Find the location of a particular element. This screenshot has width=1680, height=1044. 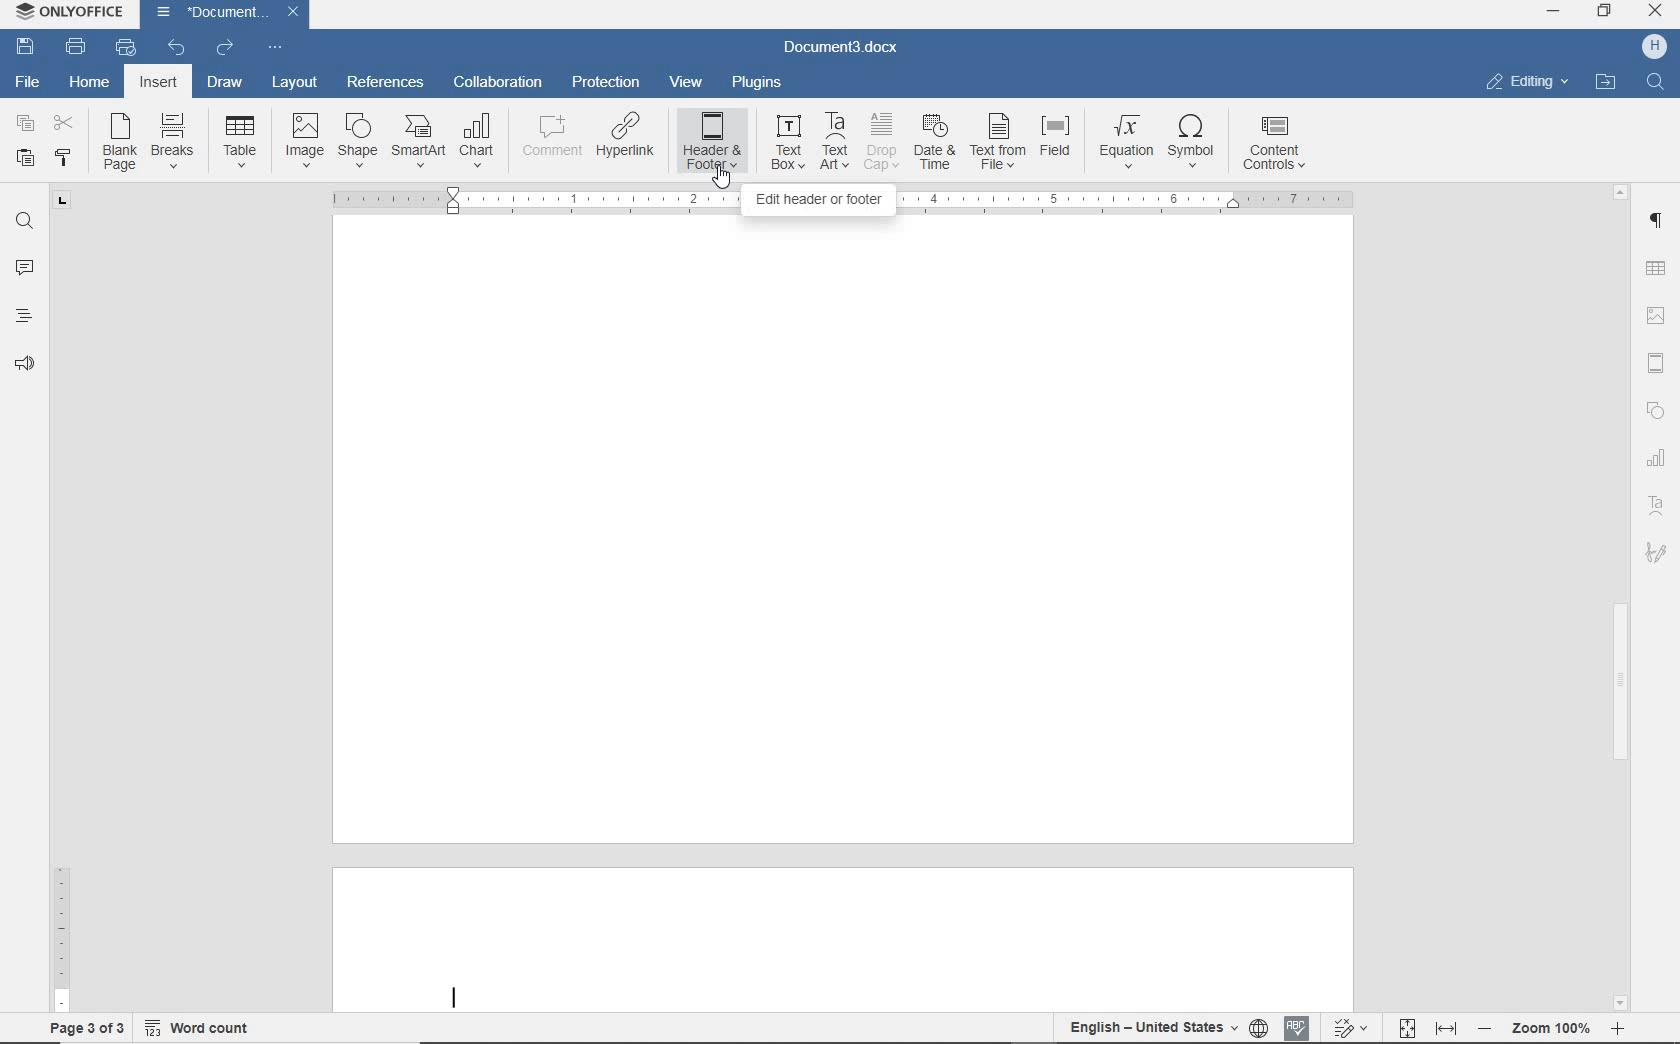

PASTE is located at coordinates (26, 156).